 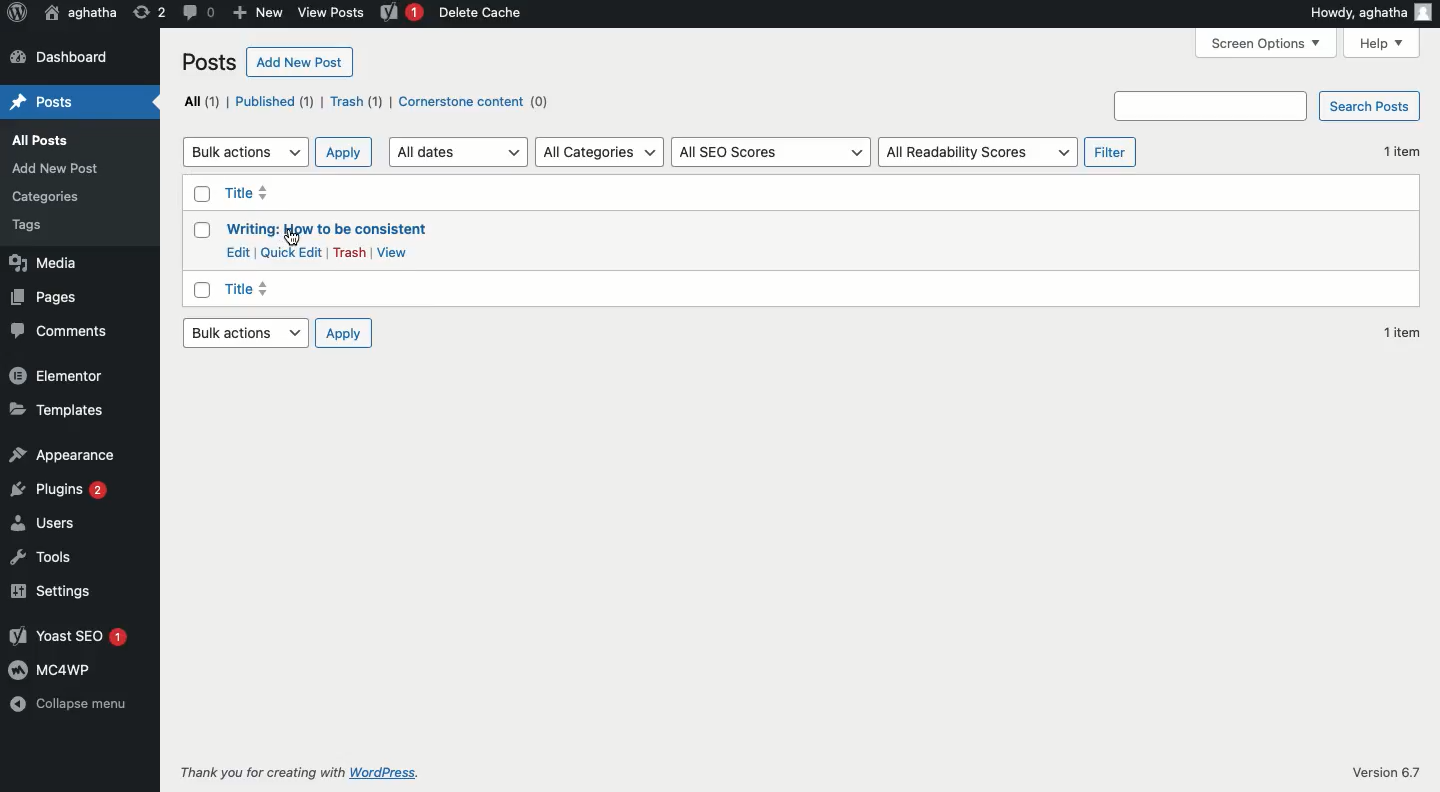 I want to click on User, so click(x=79, y=14).